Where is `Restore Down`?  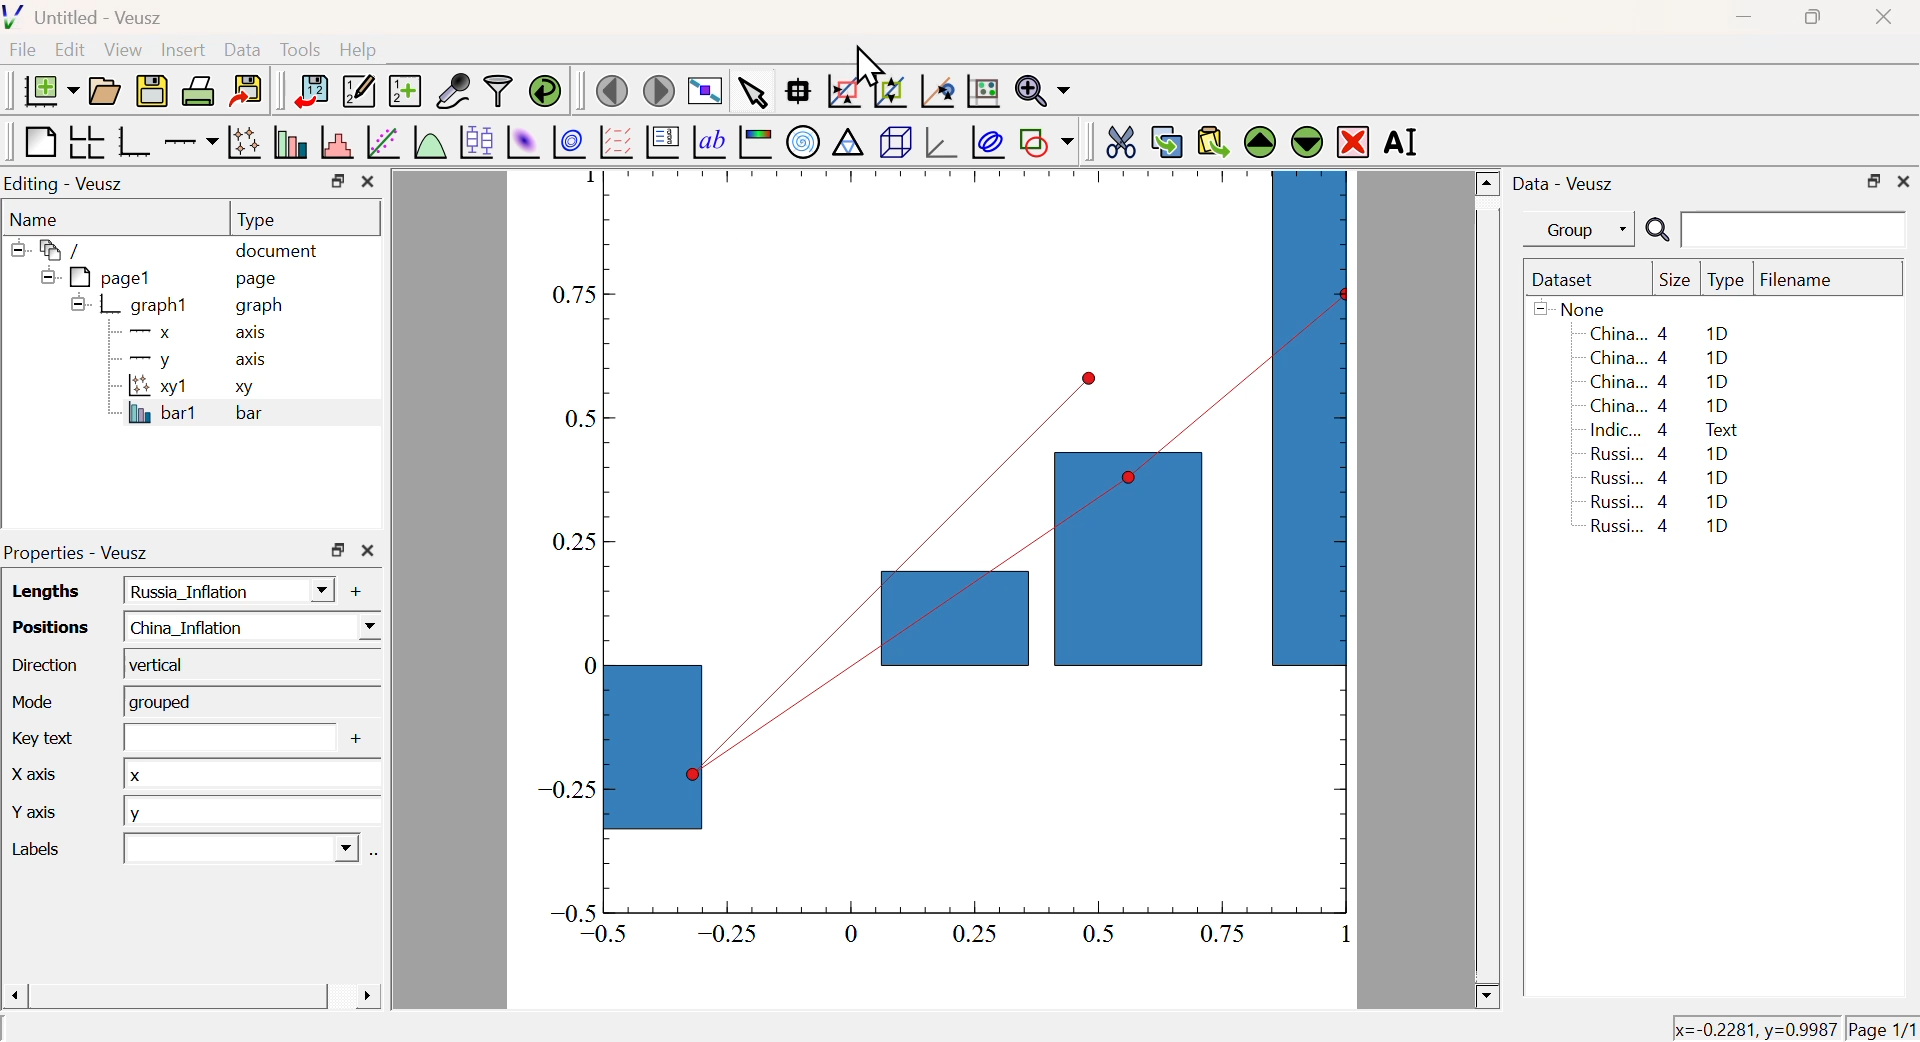 Restore Down is located at coordinates (338, 550).